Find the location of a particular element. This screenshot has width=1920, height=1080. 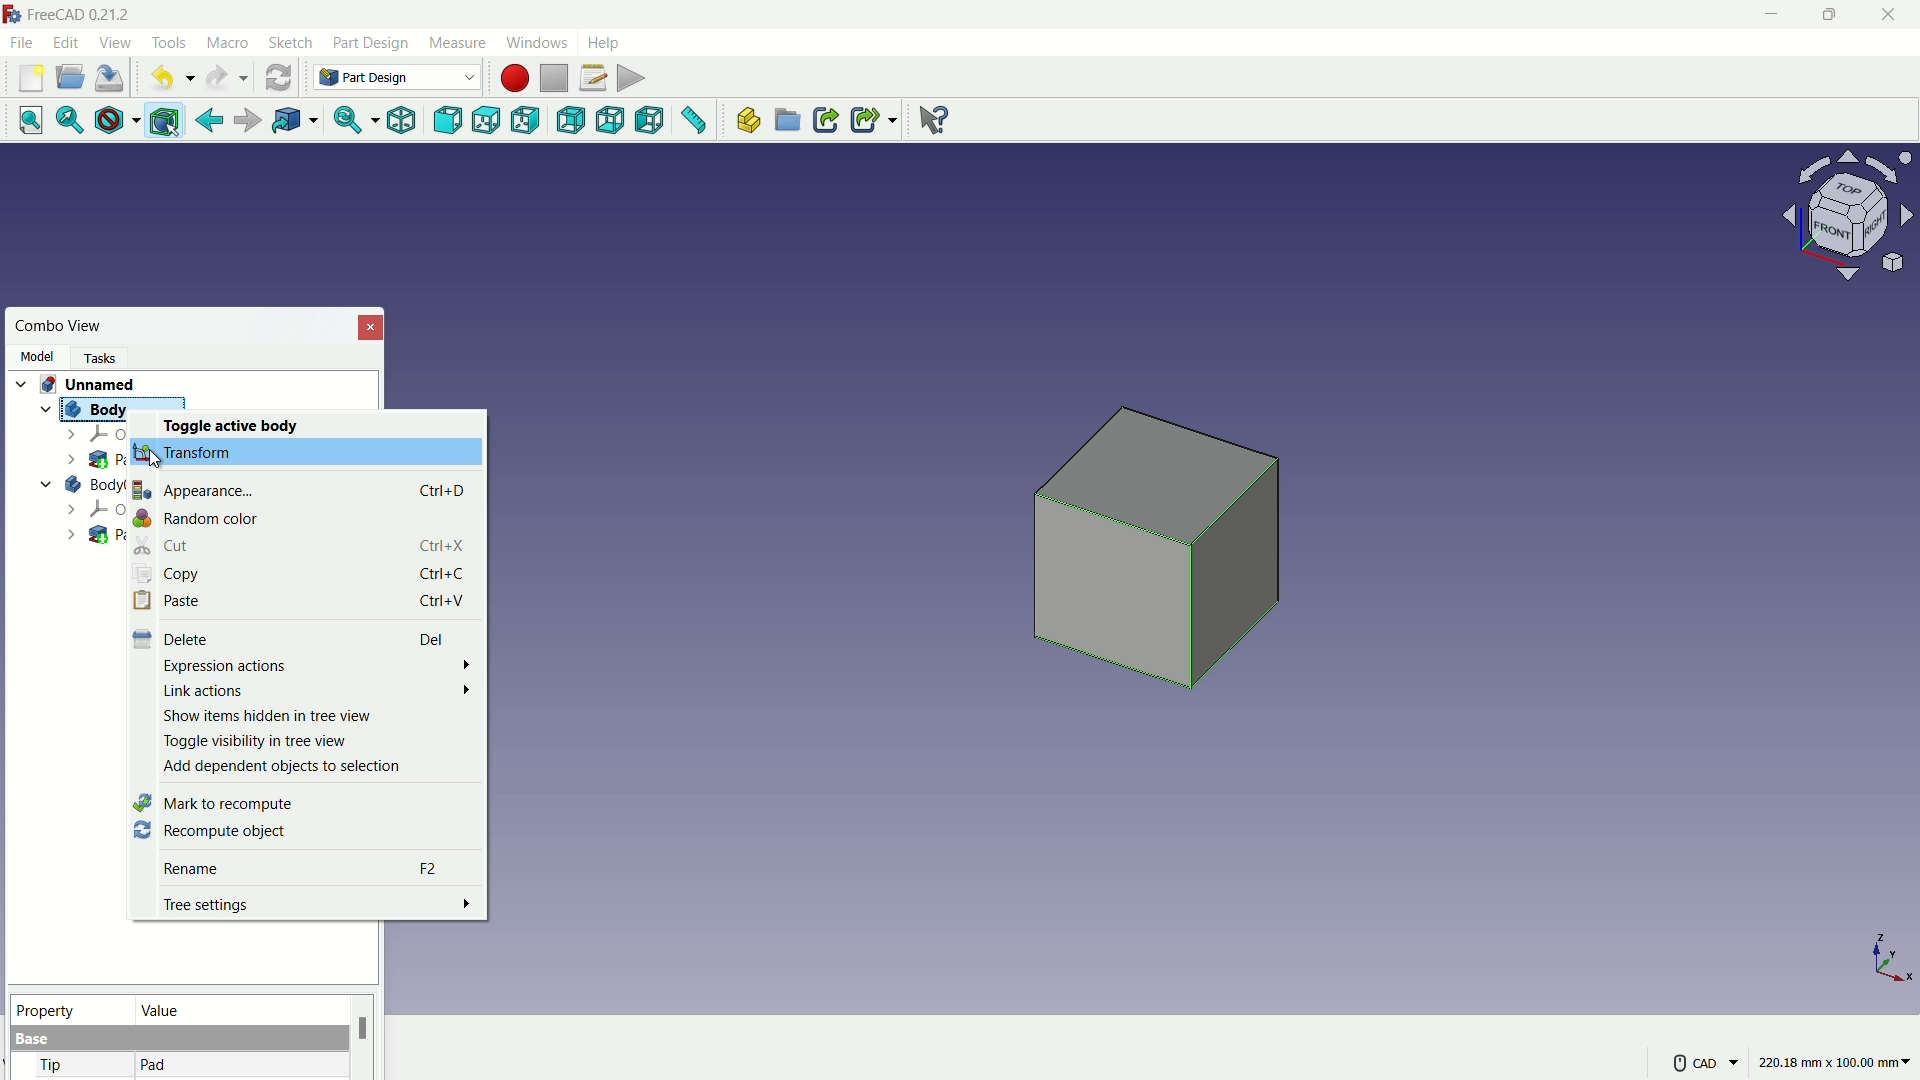

Toggle active body is located at coordinates (237, 426).